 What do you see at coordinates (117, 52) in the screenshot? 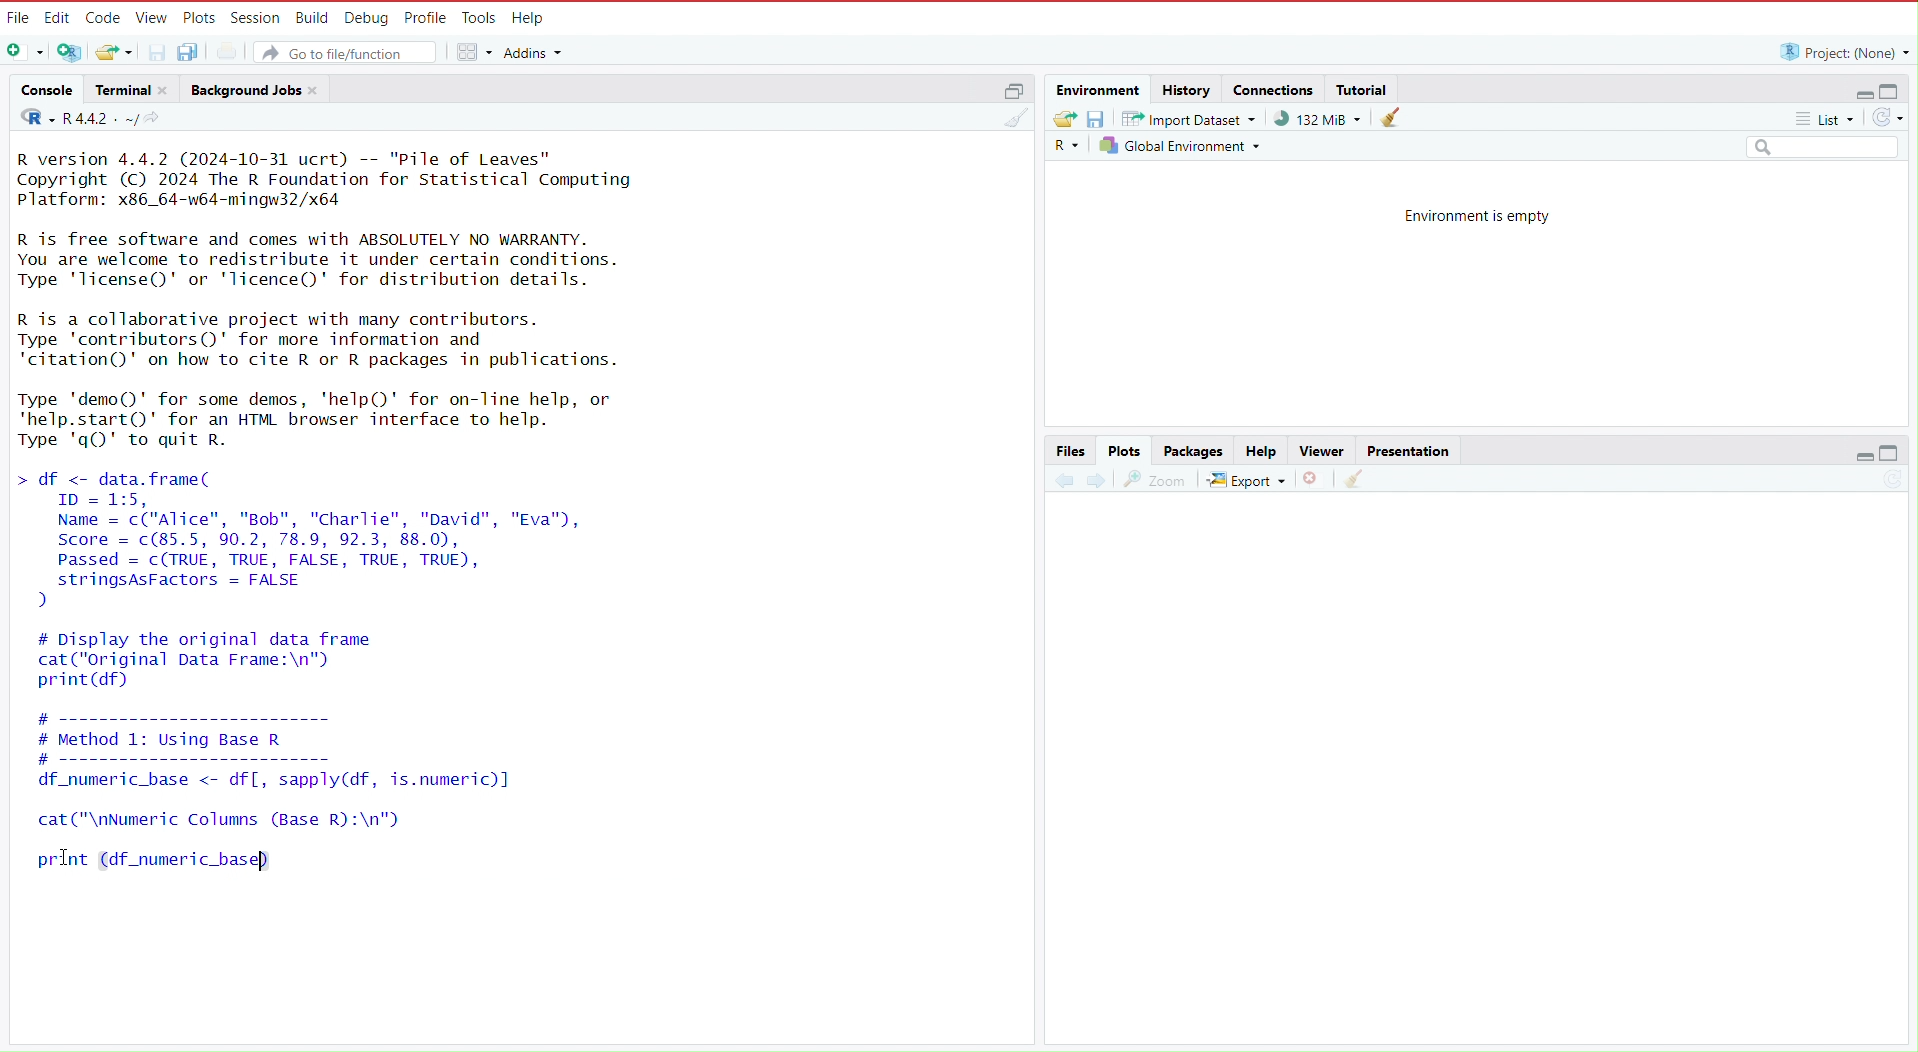
I see `Open an existing file` at bounding box center [117, 52].